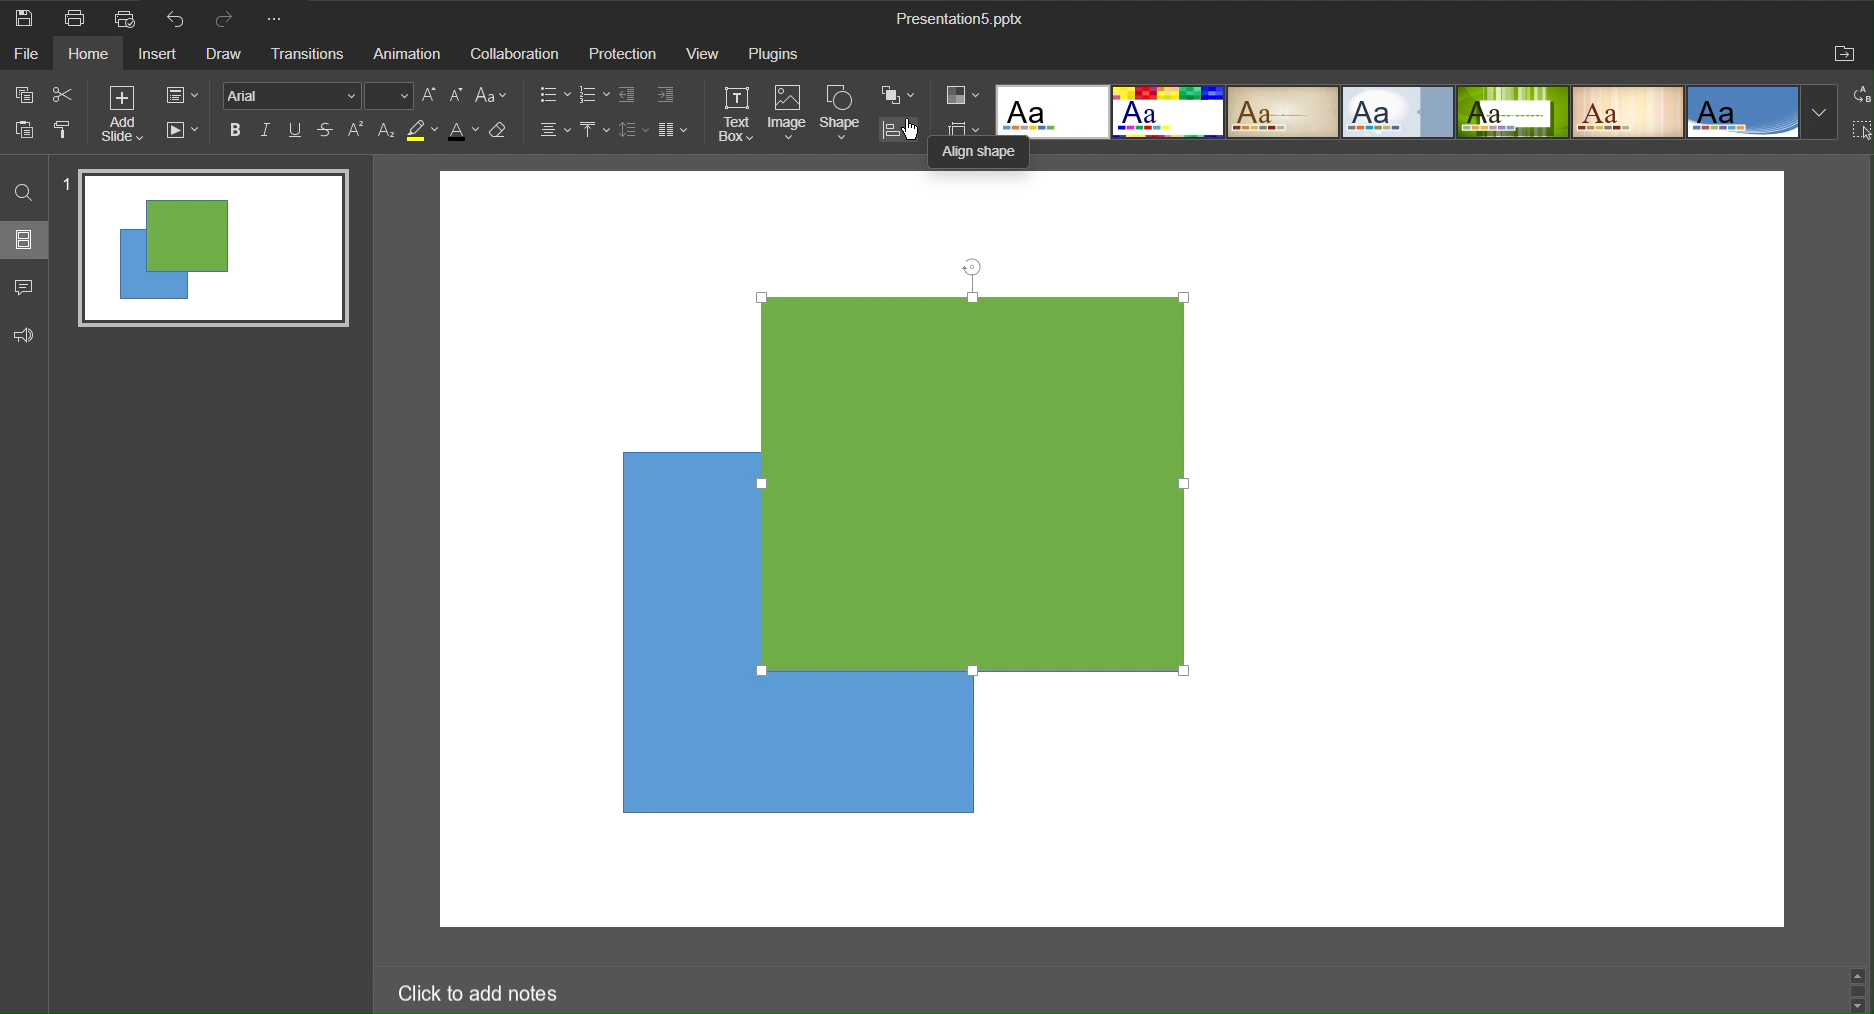 This screenshot has width=1874, height=1014. I want to click on align shape, so click(901, 132).